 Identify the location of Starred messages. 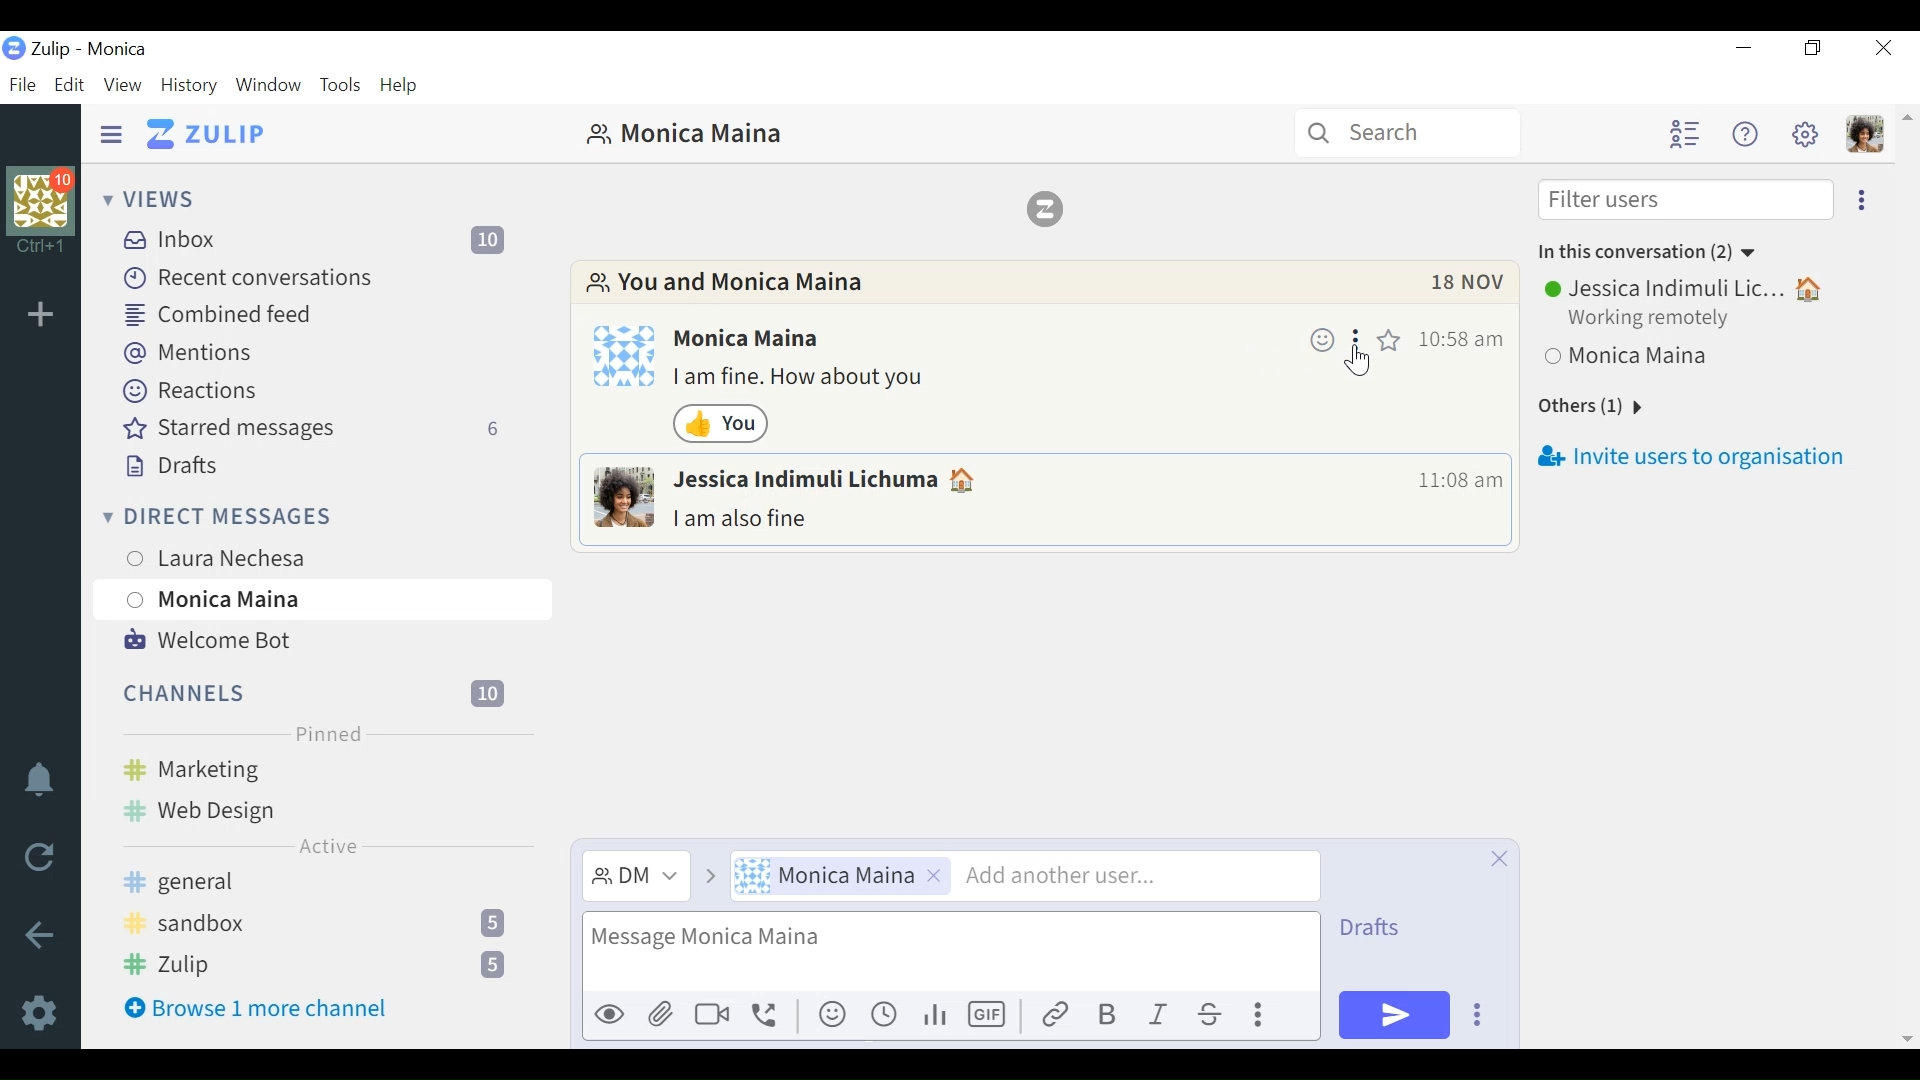
(317, 428).